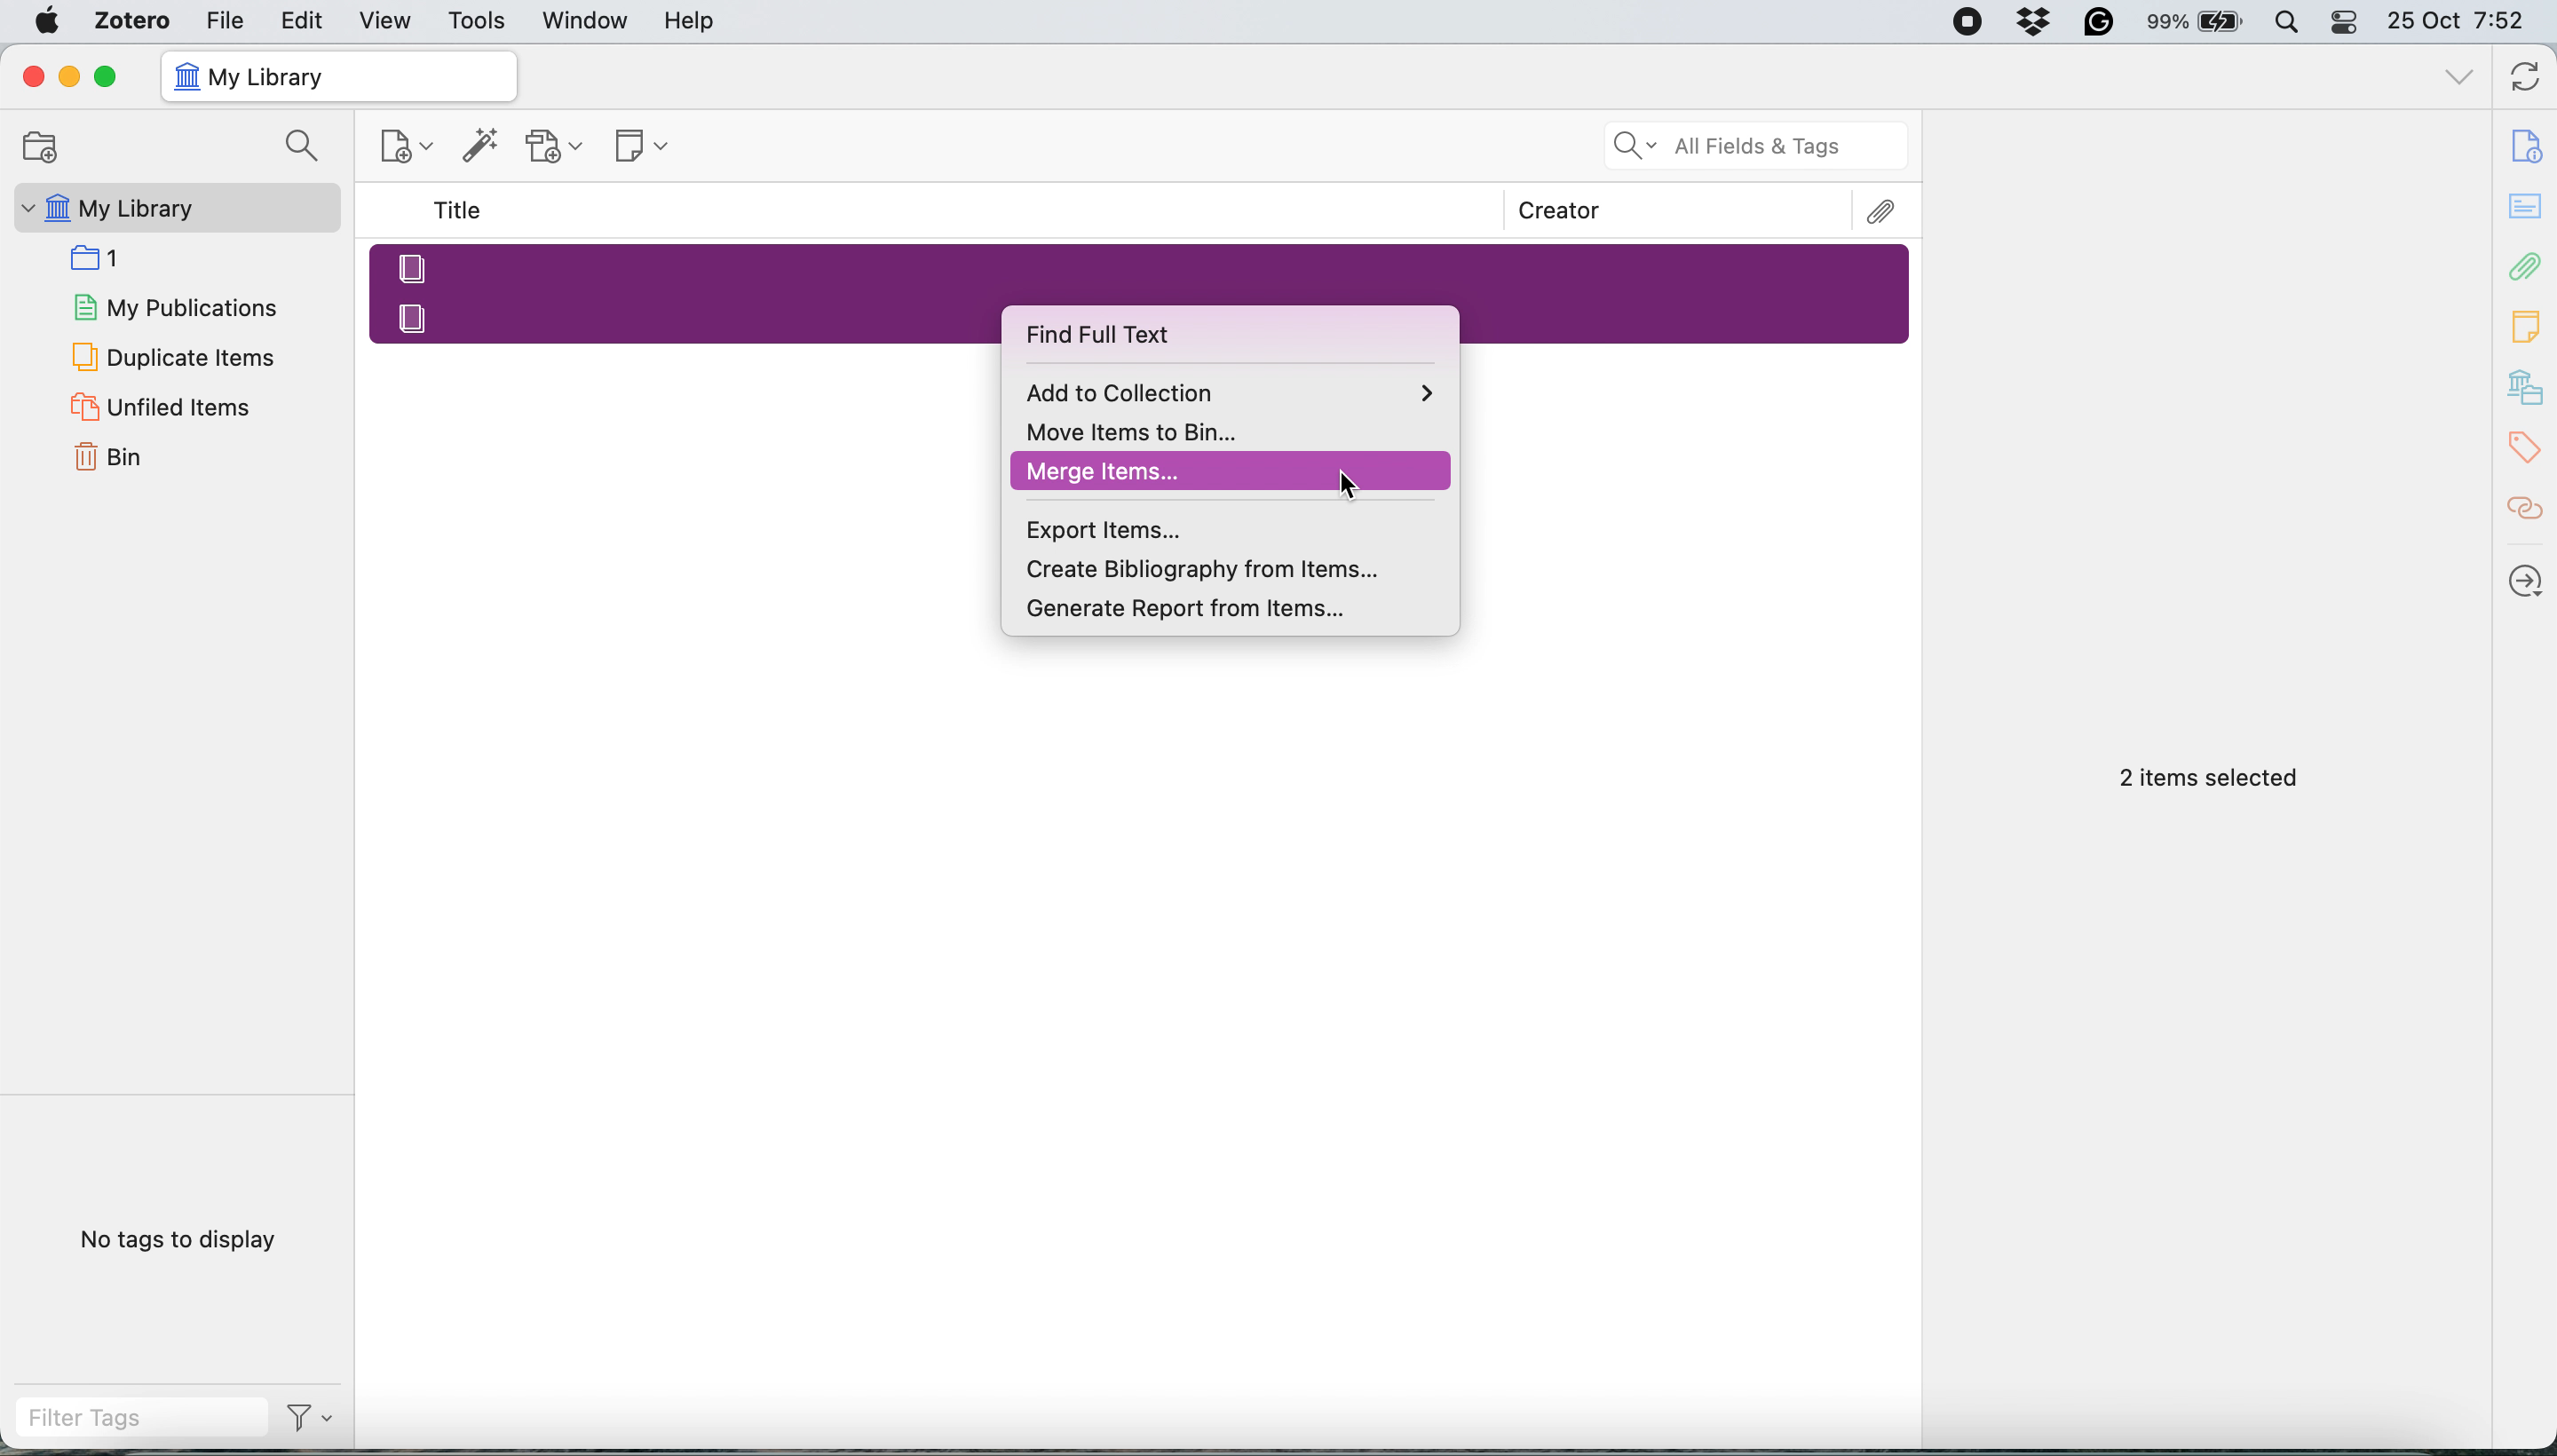 Image resolution: width=2557 pixels, height=1456 pixels. Describe the element at coordinates (689, 20) in the screenshot. I see `Help` at that location.